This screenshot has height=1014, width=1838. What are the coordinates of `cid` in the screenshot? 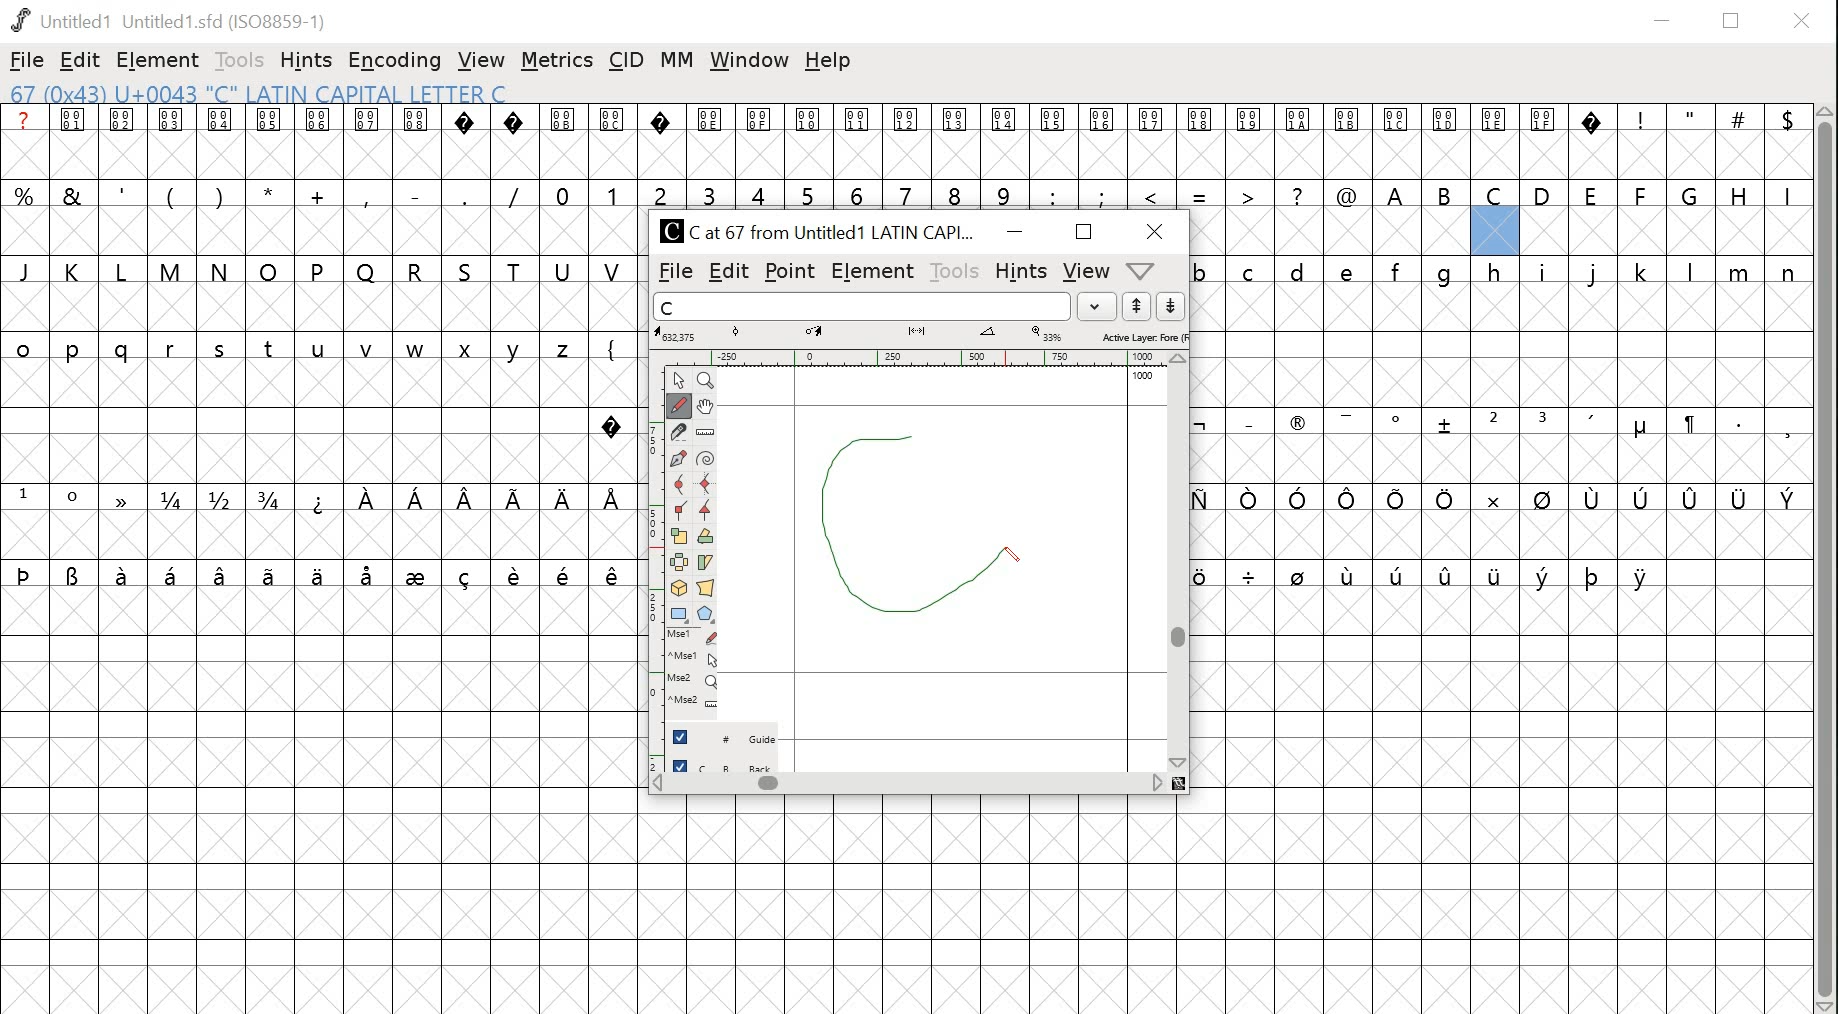 It's located at (625, 58).